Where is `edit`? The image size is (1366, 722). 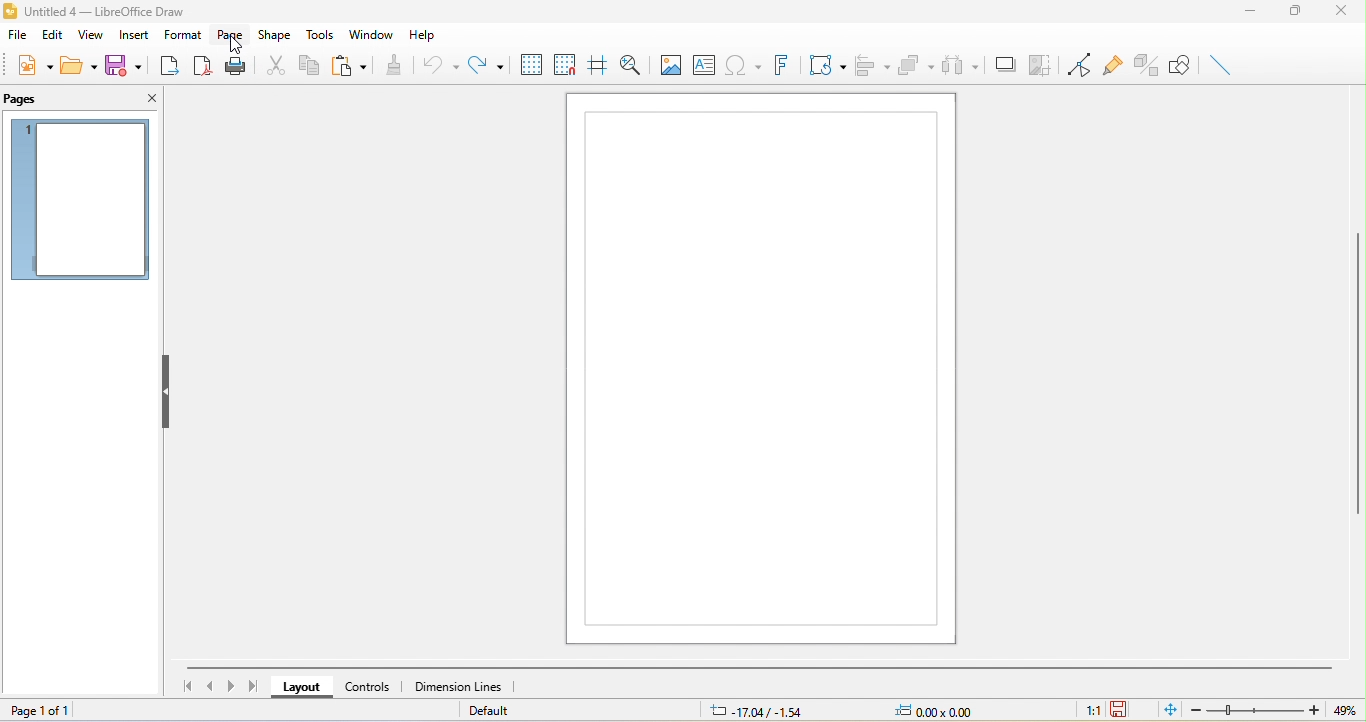
edit is located at coordinates (54, 35).